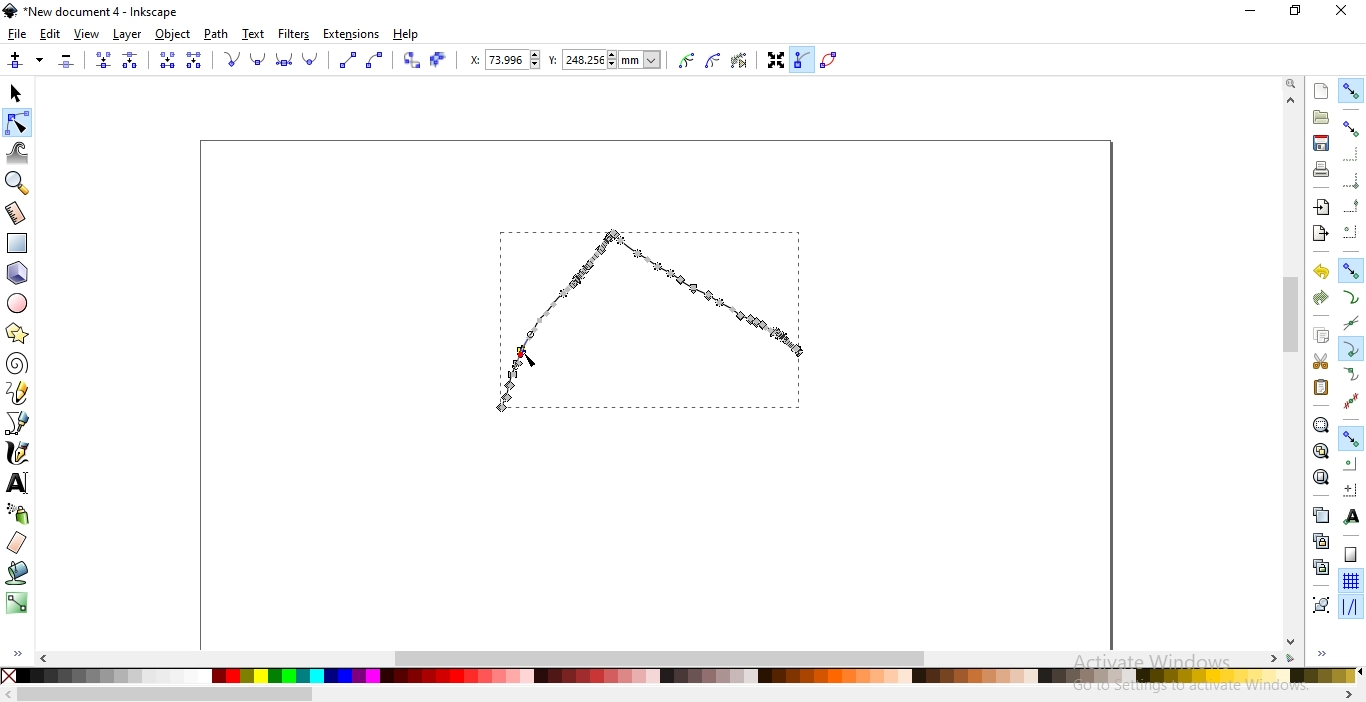 The height and width of the screenshot is (702, 1366). Describe the element at coordinates (743, 62) in the screenshot. I see `show next editable path effect parameter` at that location.